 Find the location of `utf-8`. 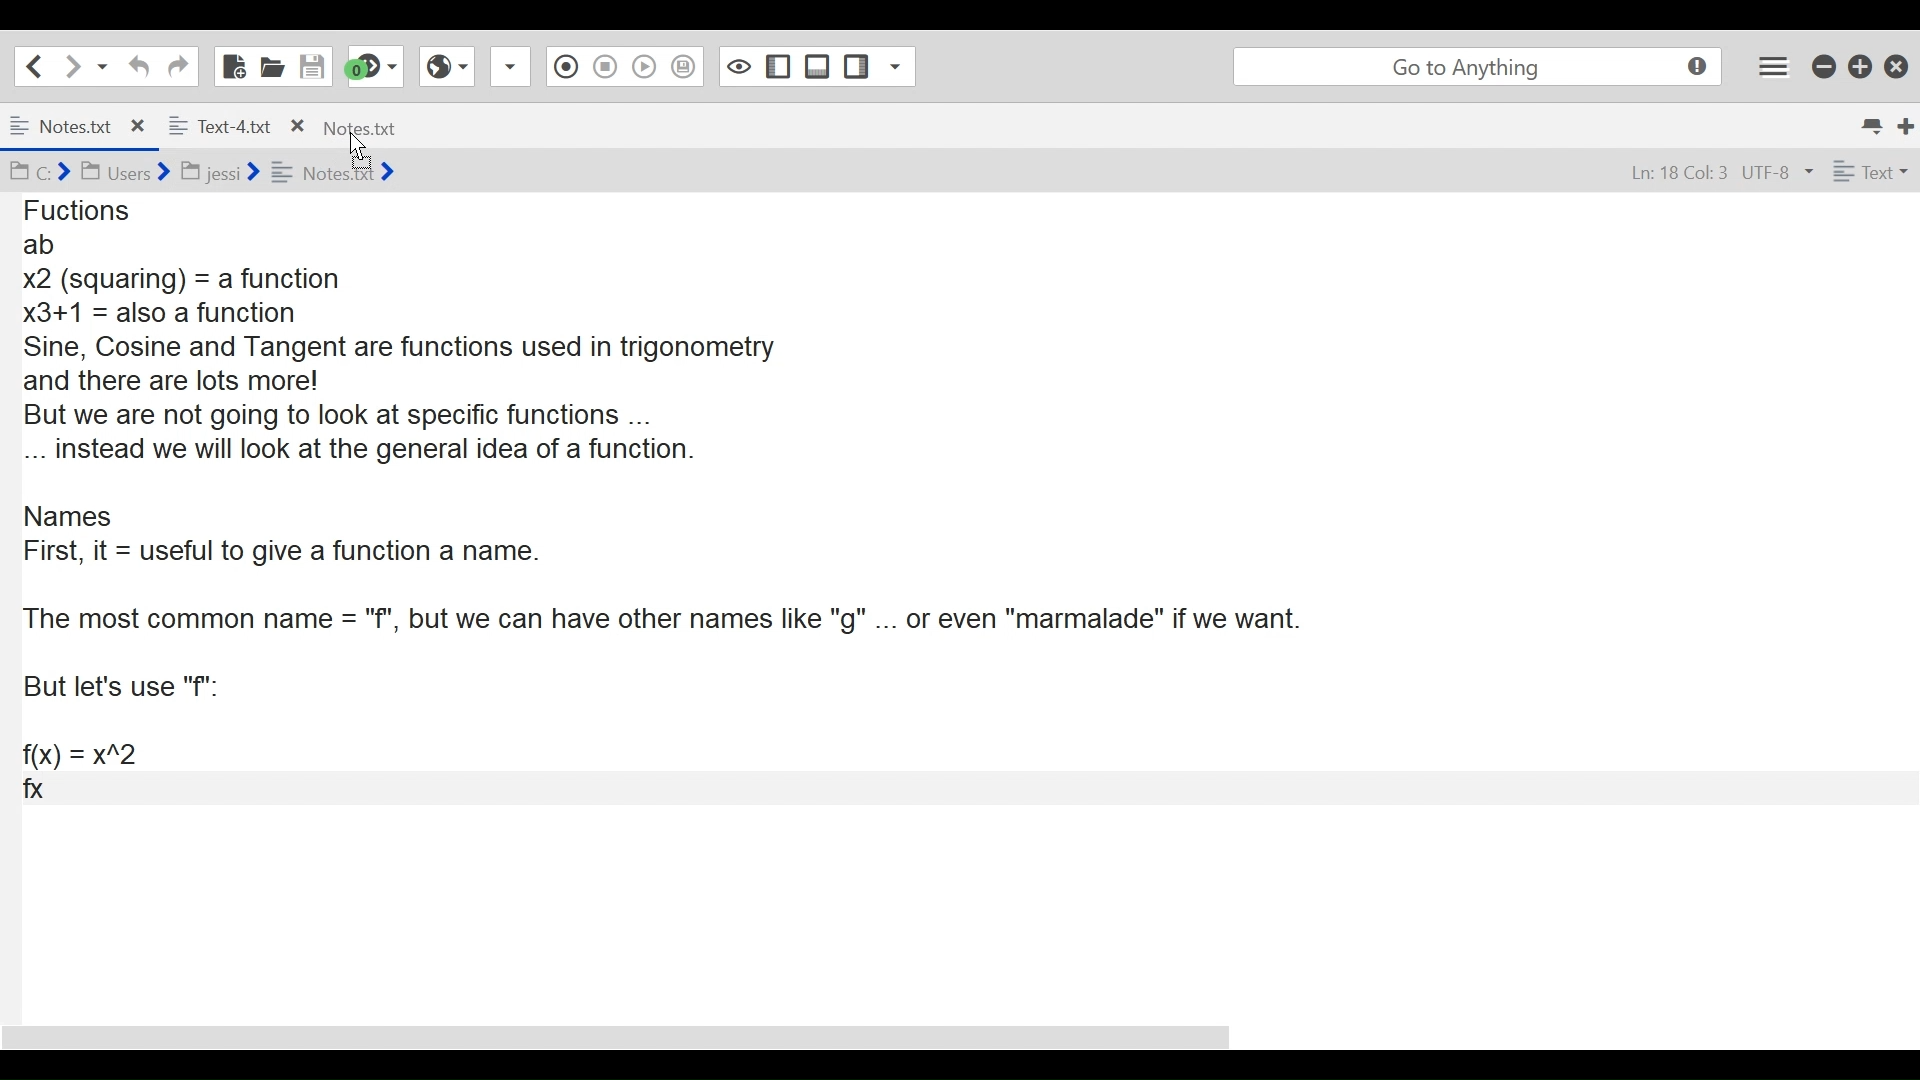

utf-8 is located at coordinates (1777, 173).